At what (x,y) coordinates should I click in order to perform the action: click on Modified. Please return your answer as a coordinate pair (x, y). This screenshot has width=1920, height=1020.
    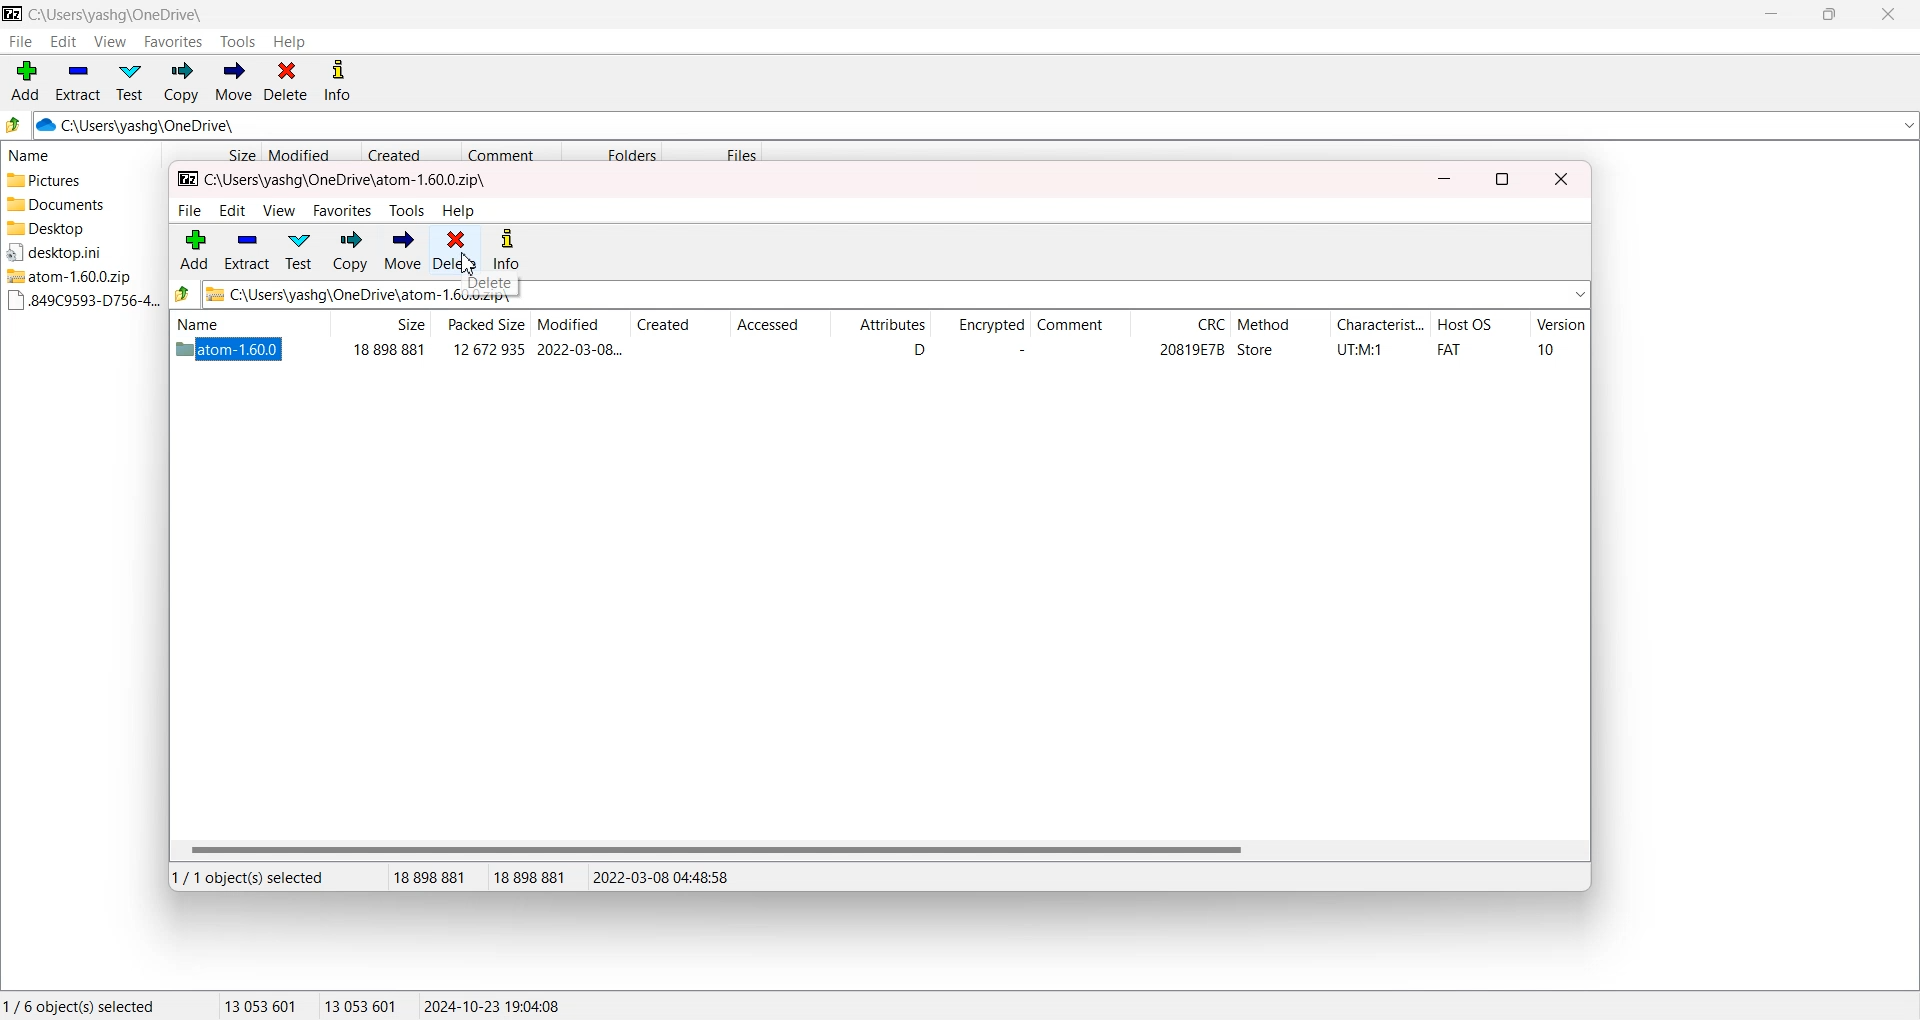
    Looking at the image, I should click on (578, 325).